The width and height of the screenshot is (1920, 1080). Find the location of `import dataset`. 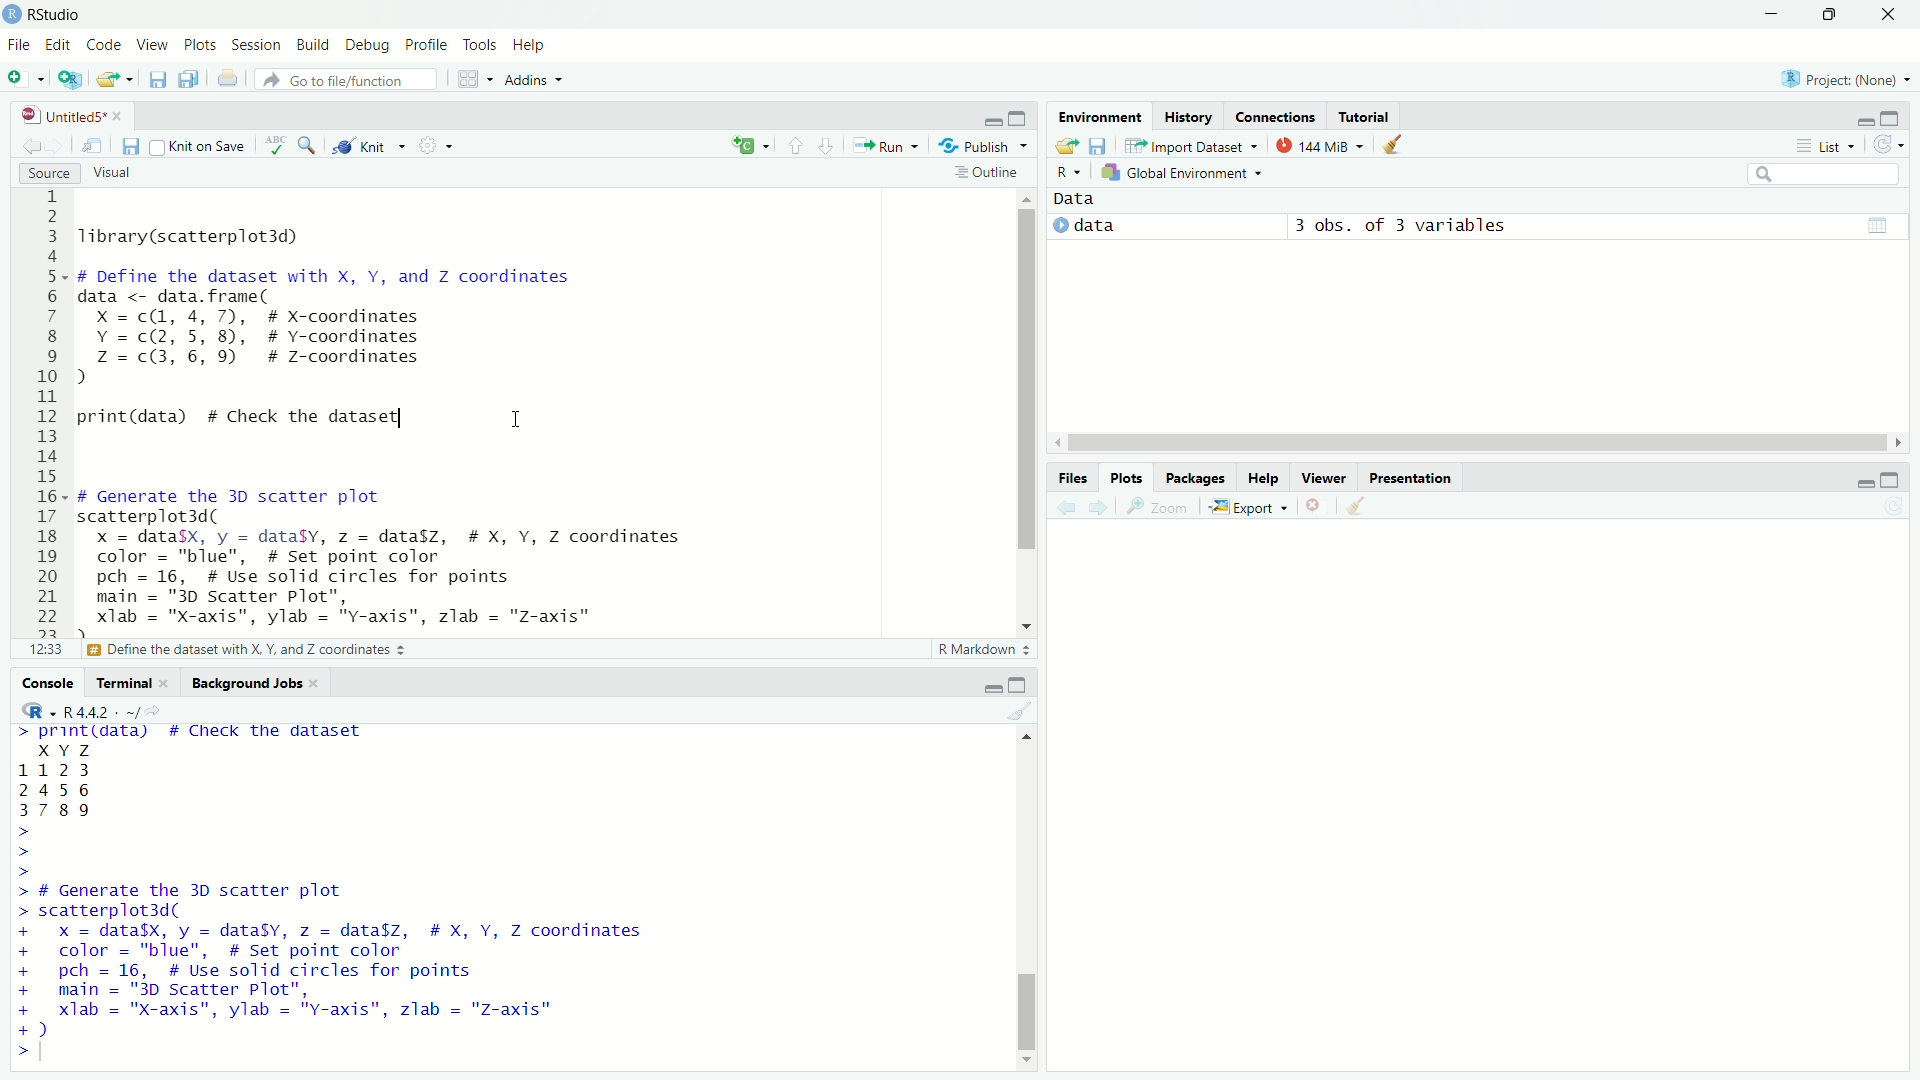

import dataset is located at coordinates (1191, 145).